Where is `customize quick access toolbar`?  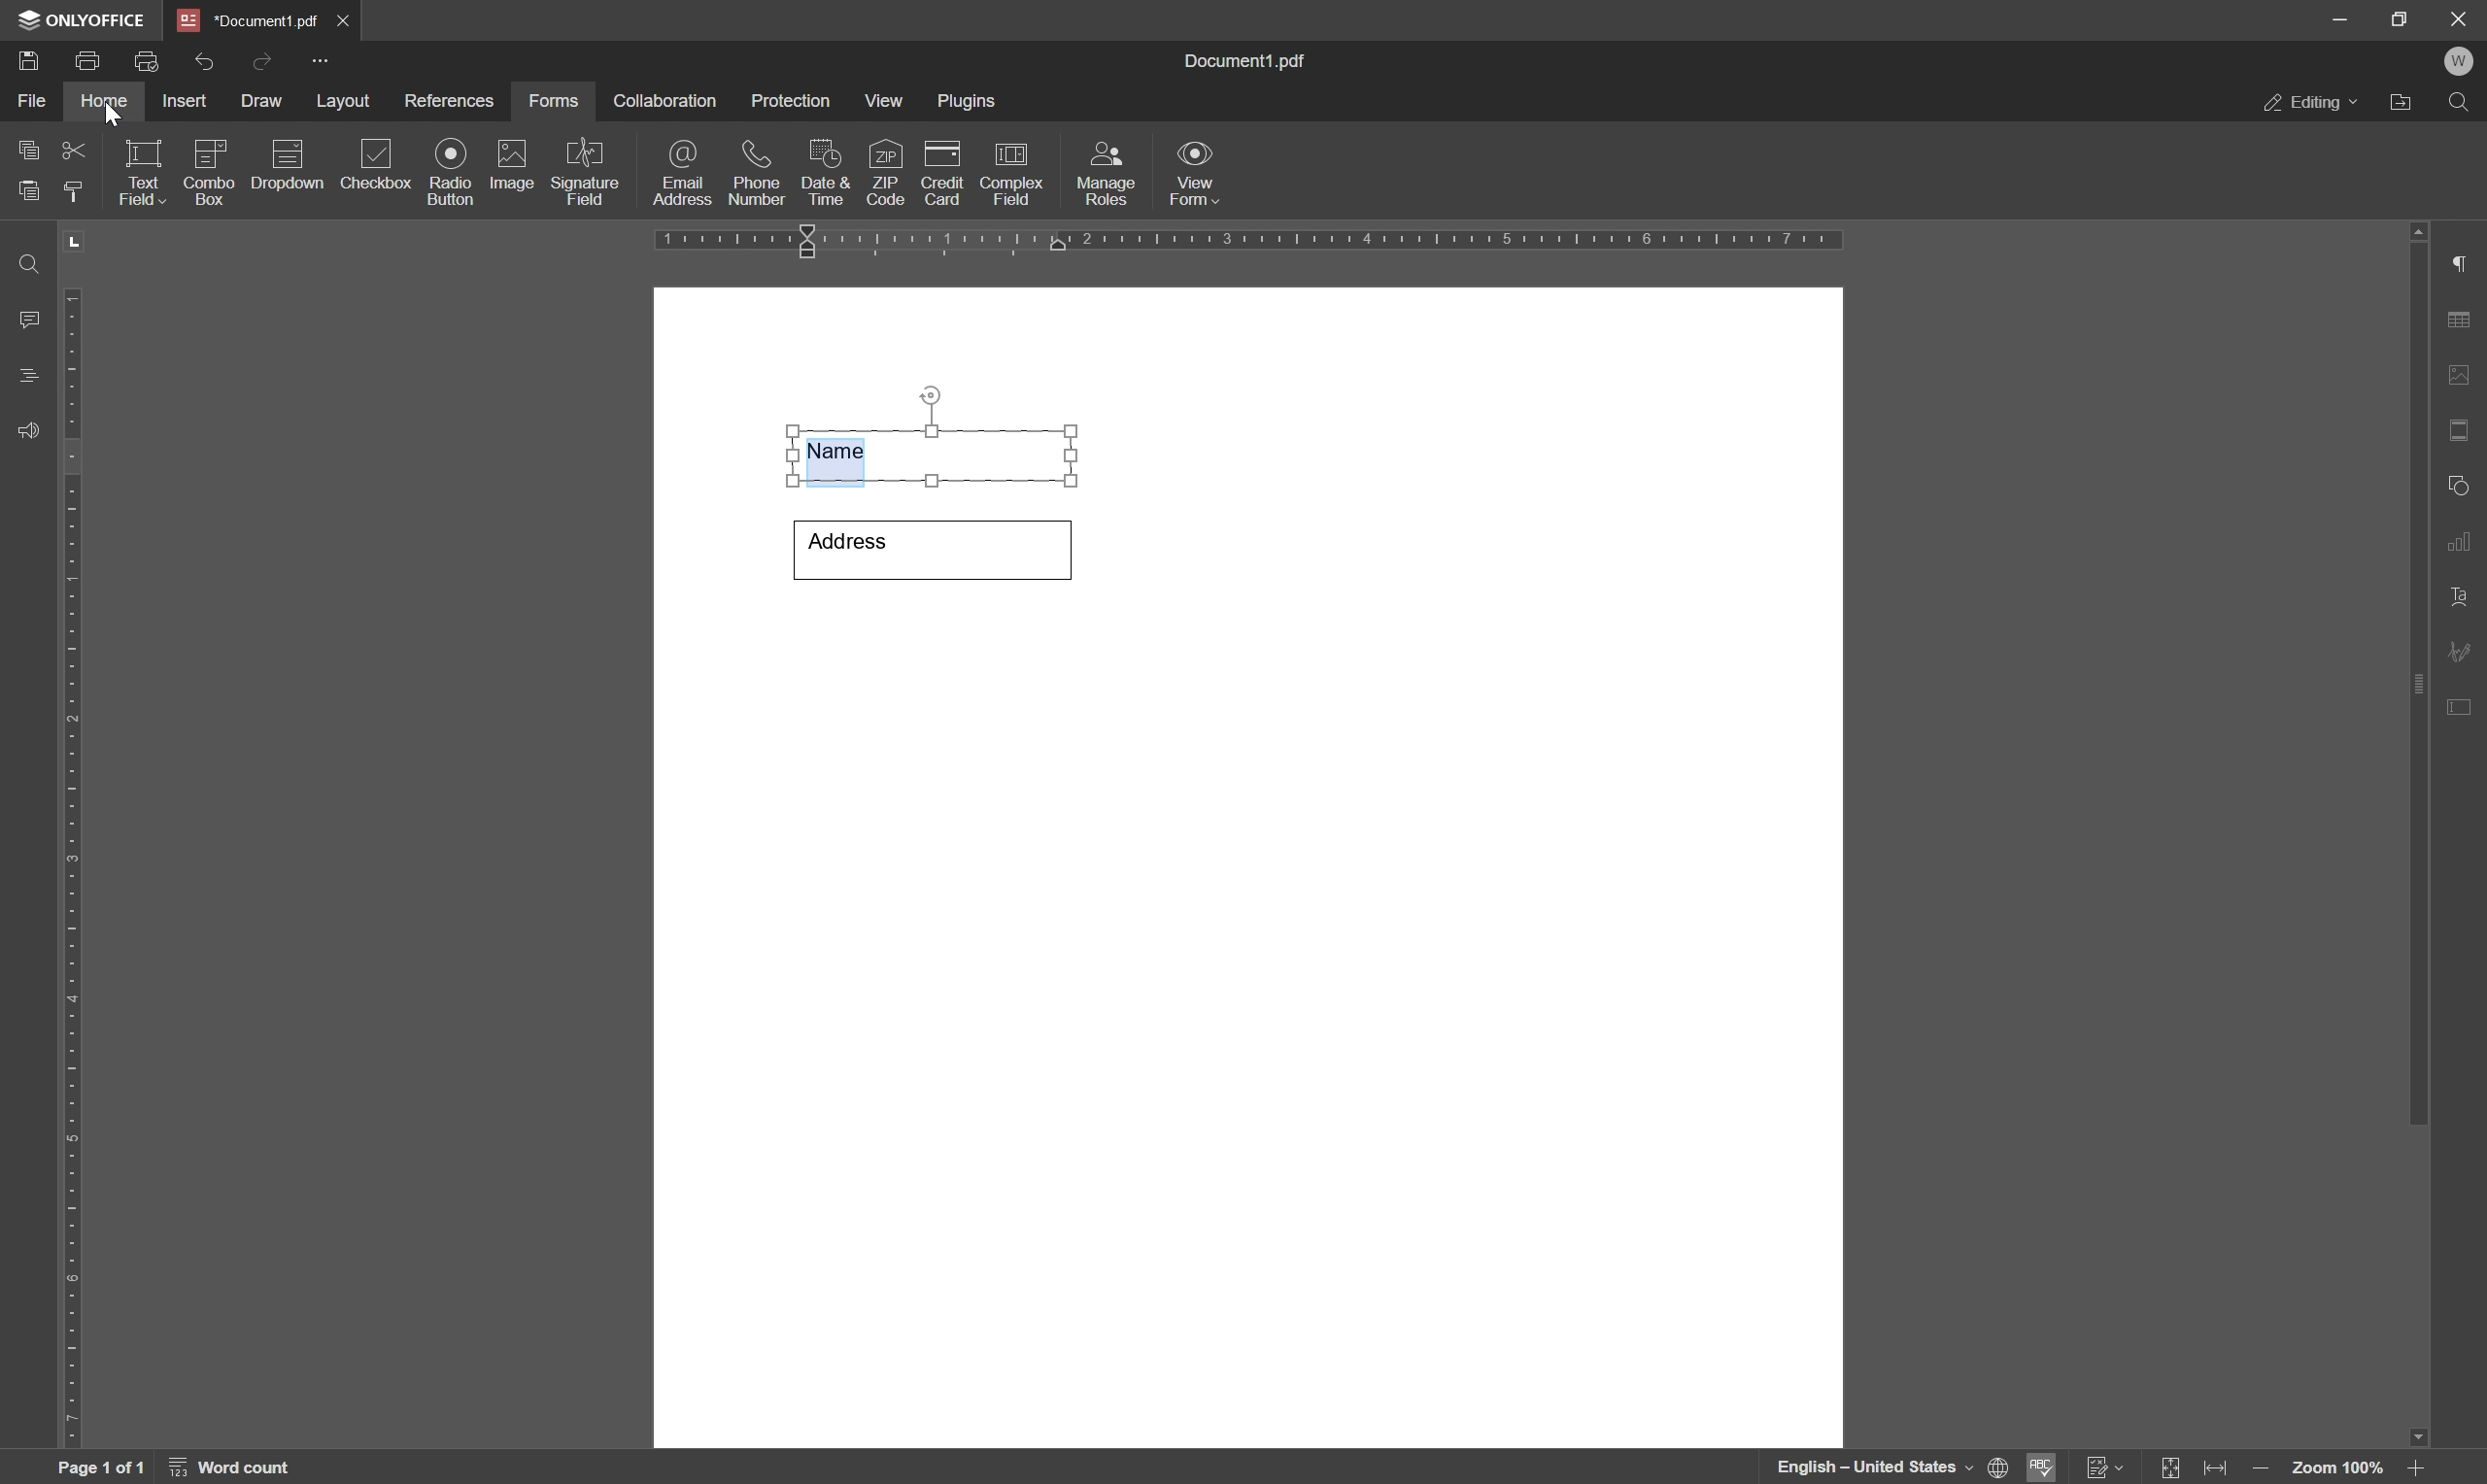 customize quick access toolbar is located at coordinates (324, 60).